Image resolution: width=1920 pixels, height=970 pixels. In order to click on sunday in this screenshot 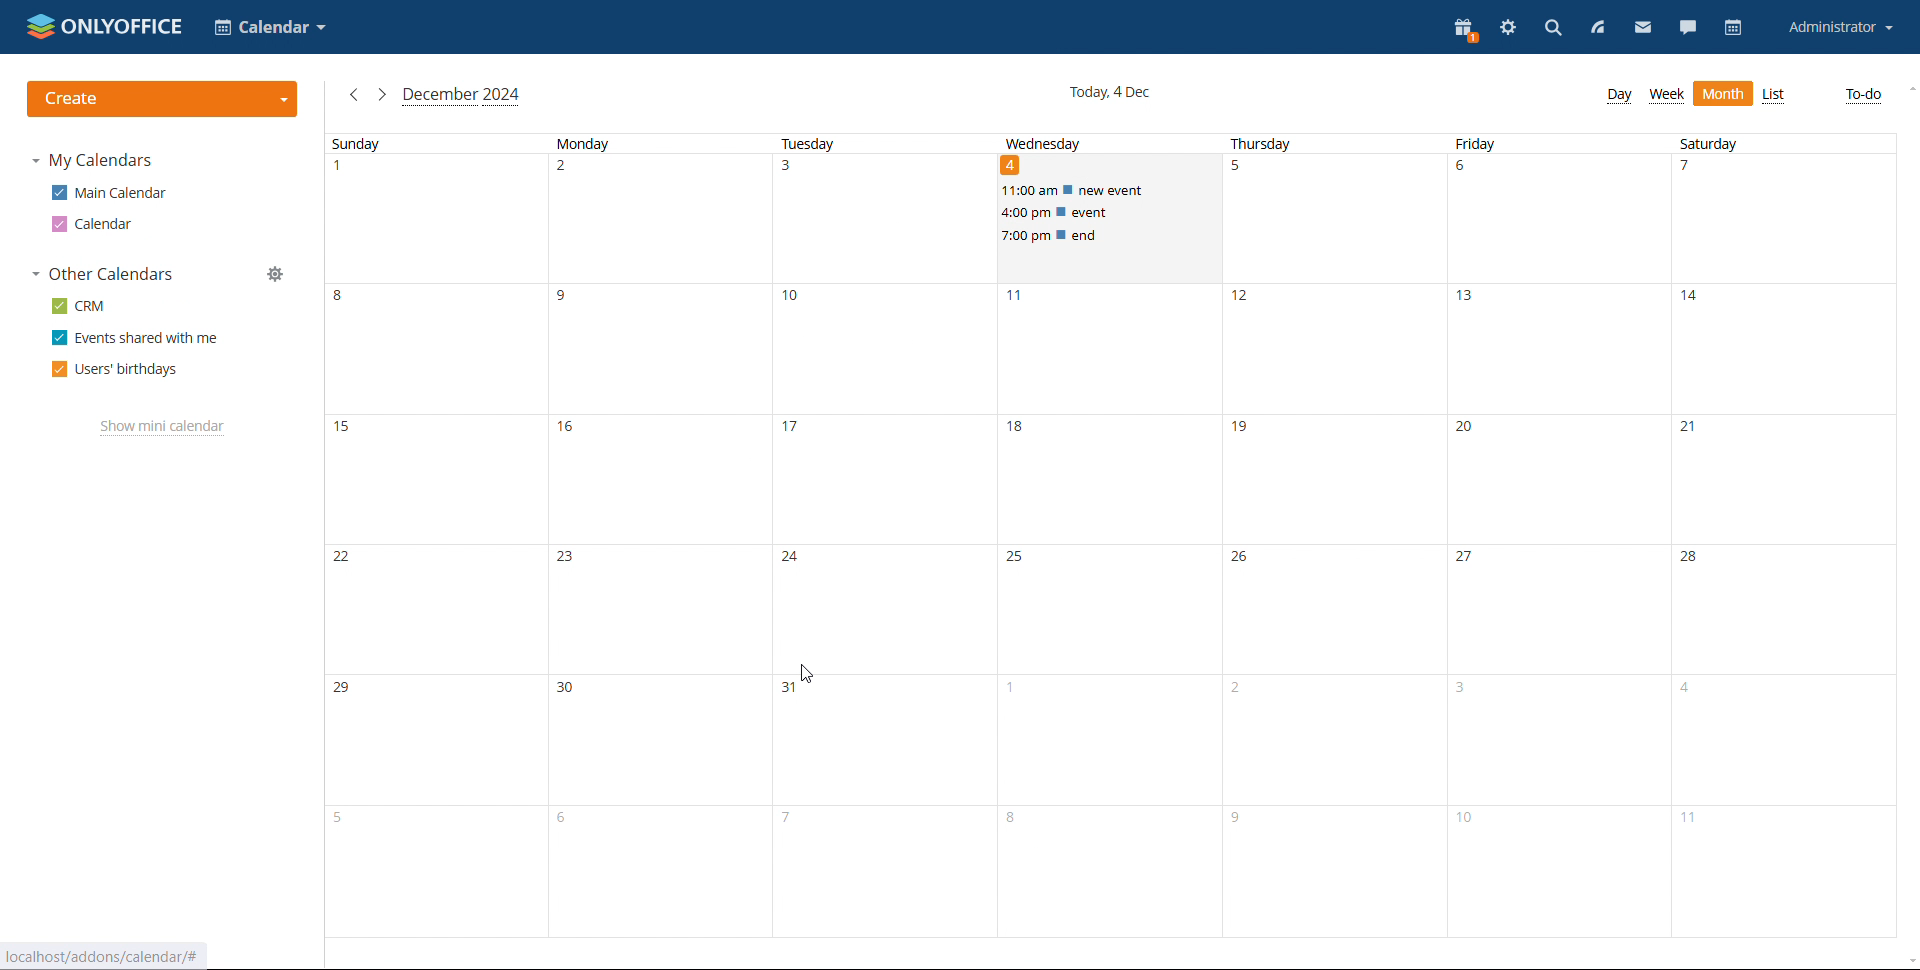, I will do `click(434, 536)`.